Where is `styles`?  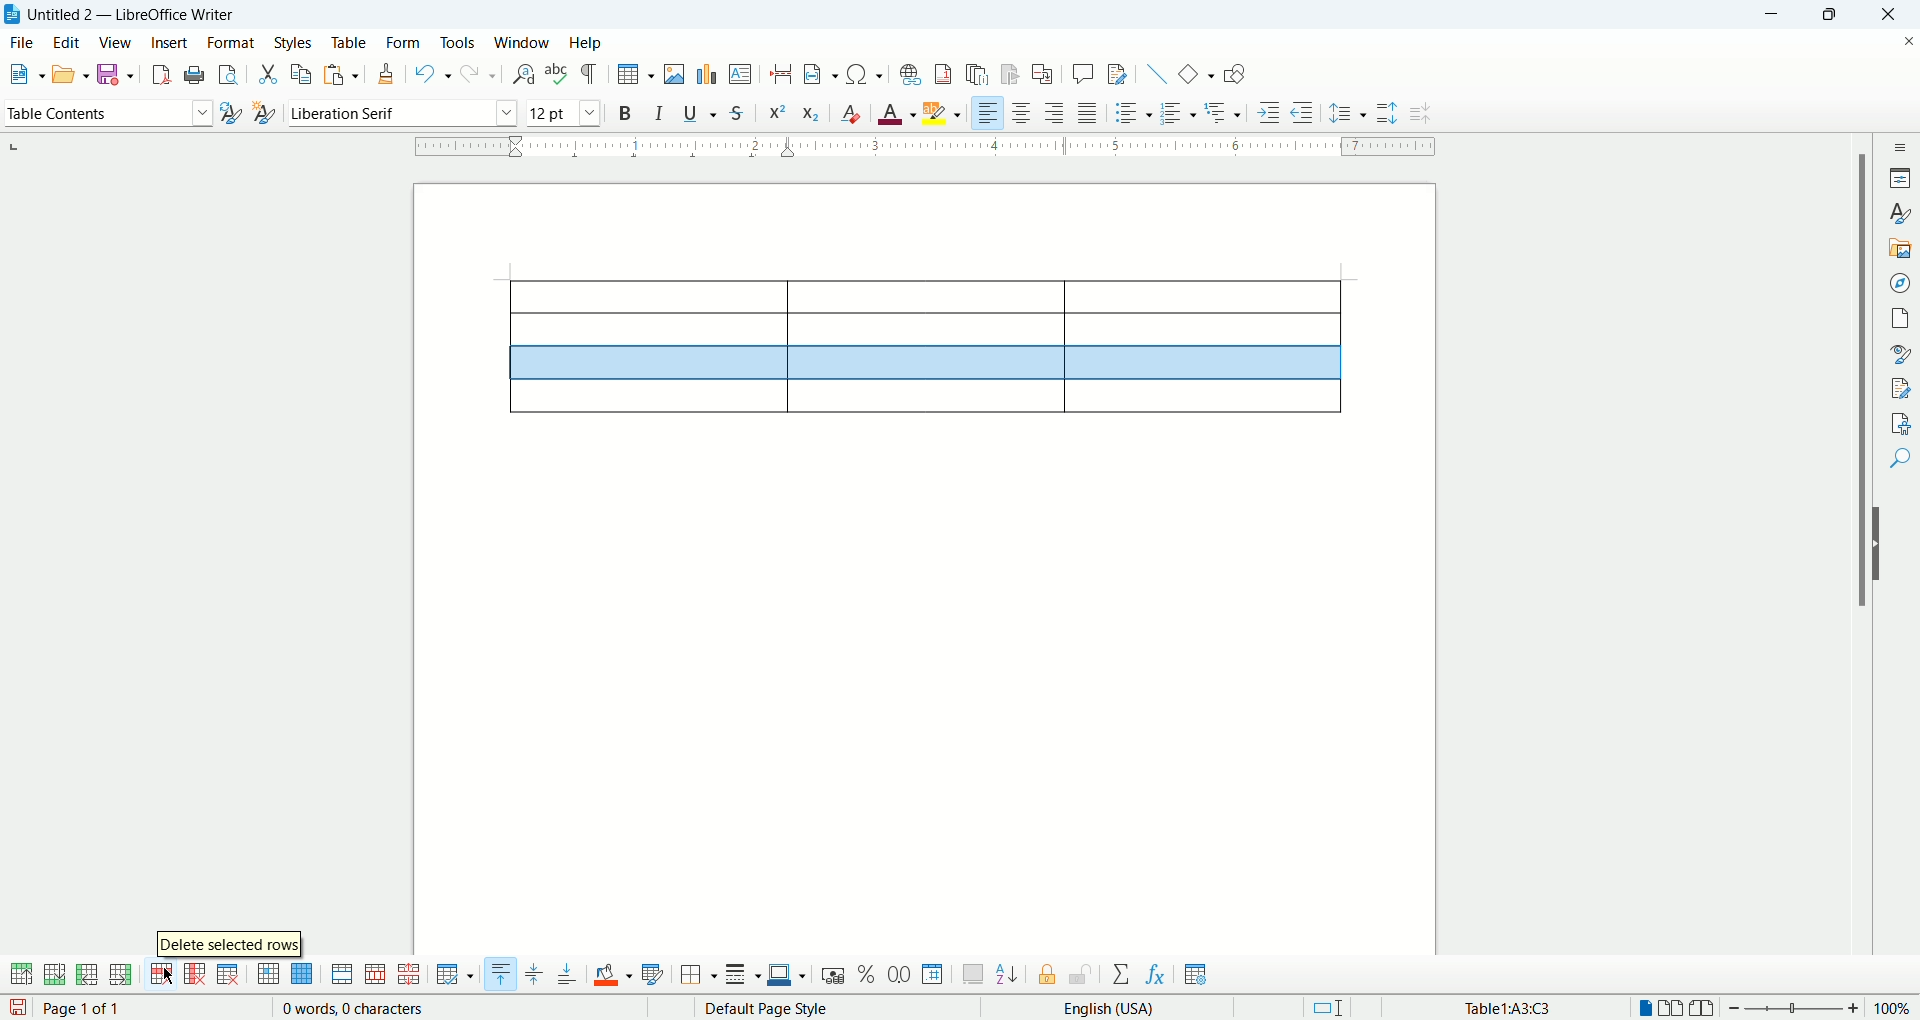
styles is located at coordinates (295, 44).